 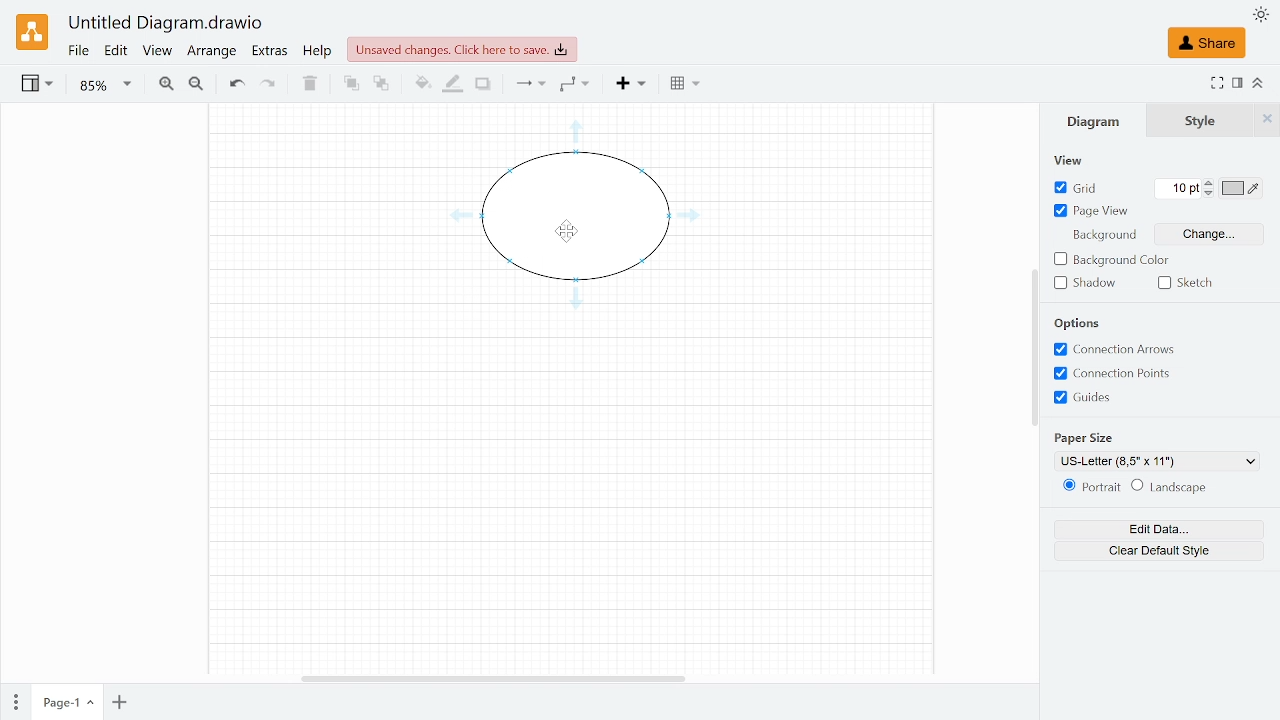 What do you see at coordinates (78, 51) in the screenshot?
I see `File` at bounding box center [78, 51].